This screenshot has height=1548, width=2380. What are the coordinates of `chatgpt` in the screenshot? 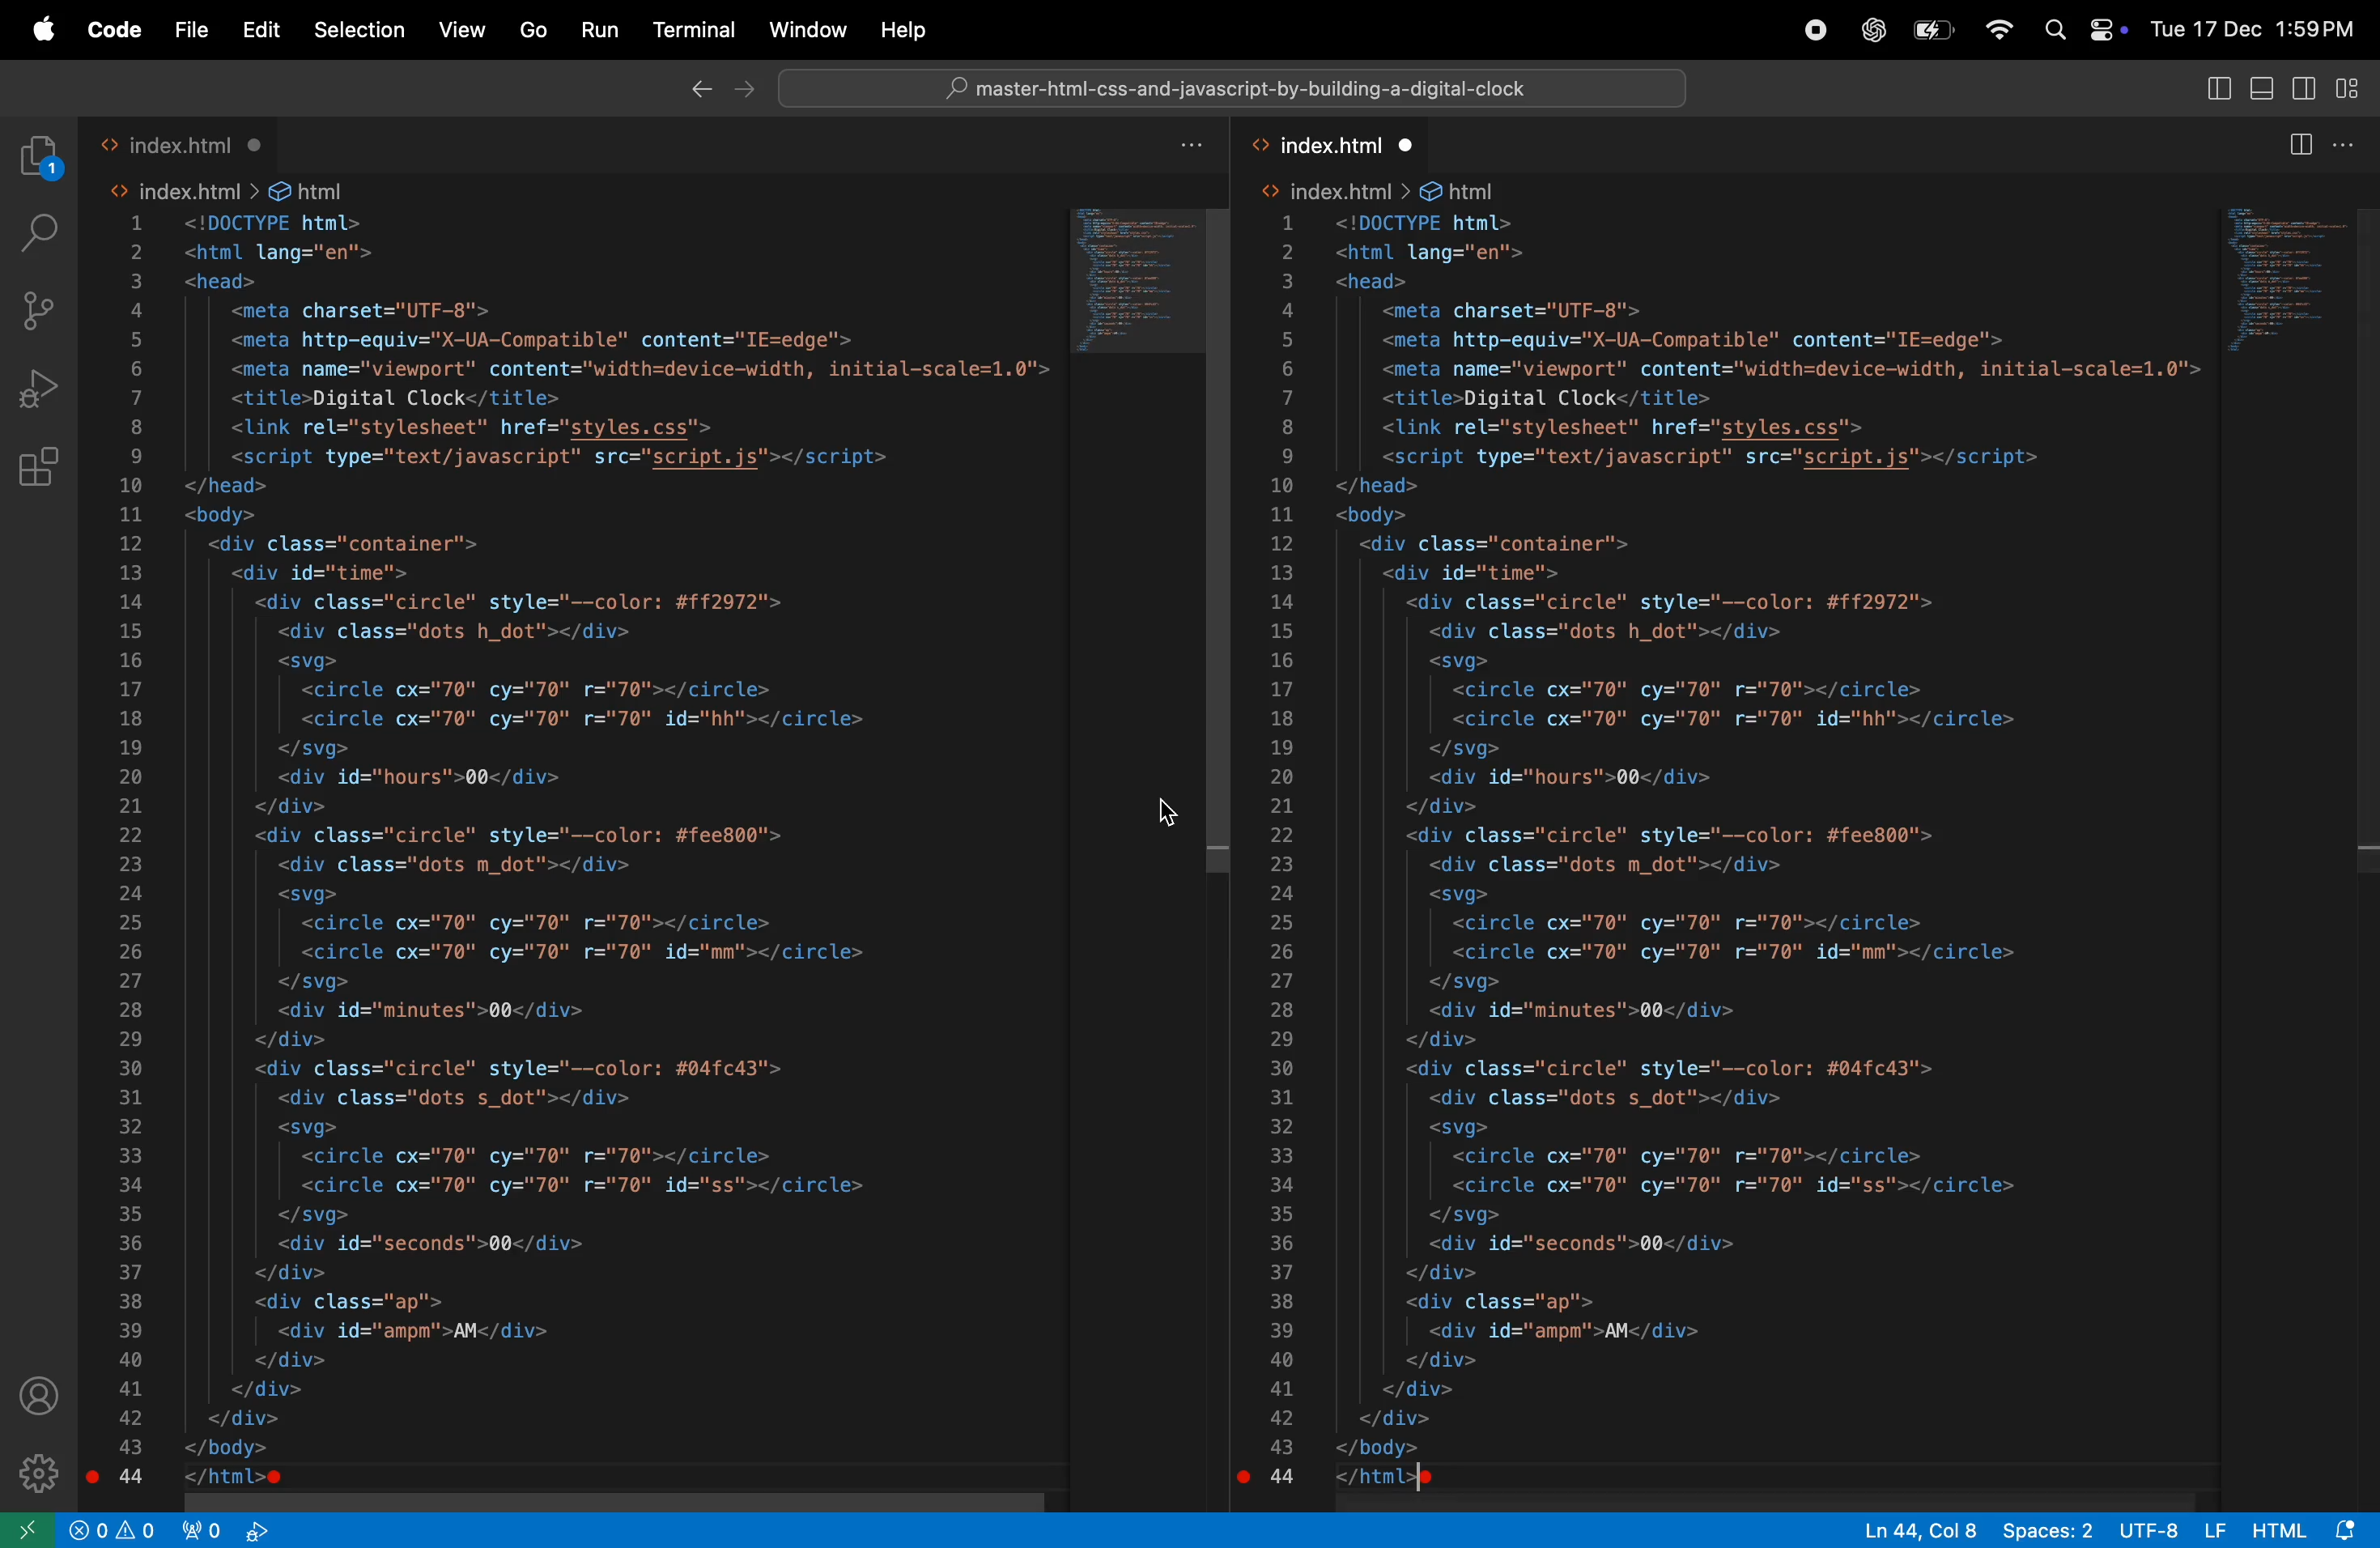 It's located at (1873, 29).